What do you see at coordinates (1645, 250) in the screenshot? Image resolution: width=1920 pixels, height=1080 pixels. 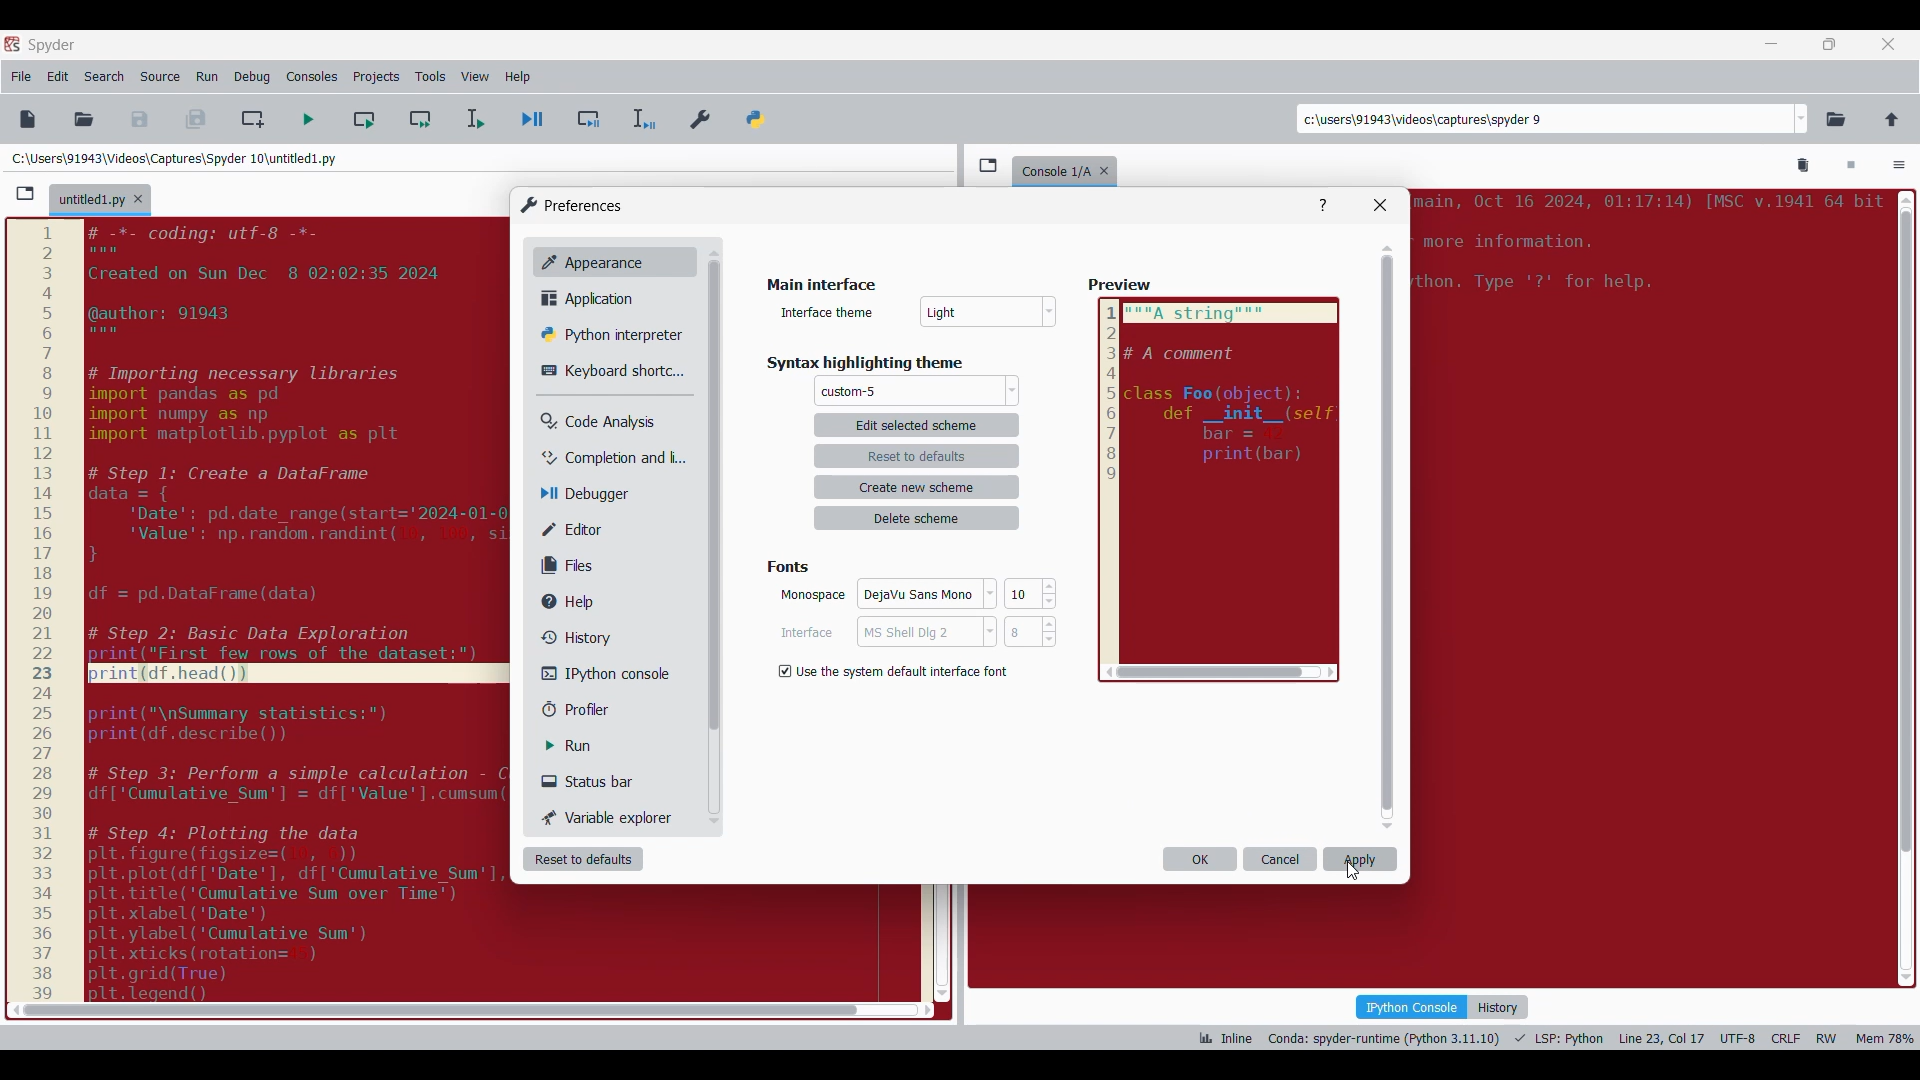 I see `code` at bounding box center [1645, 250].